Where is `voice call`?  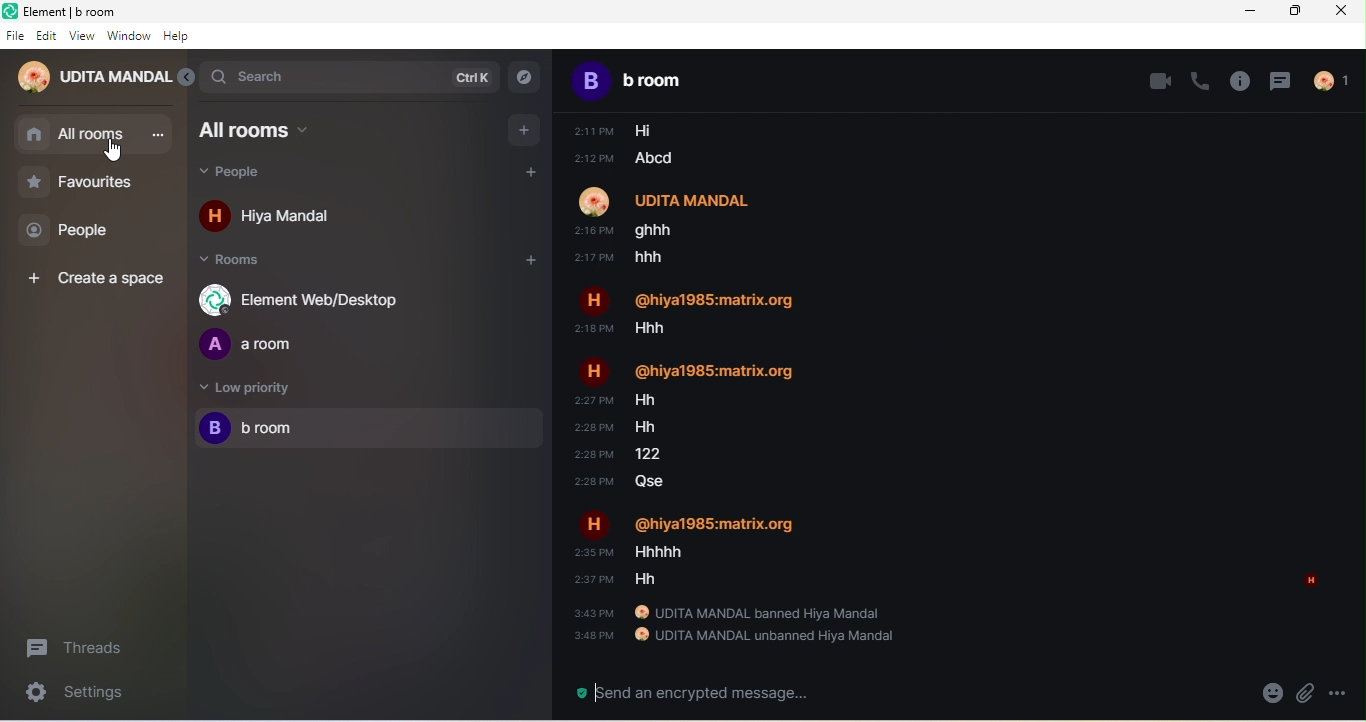
voice call is located at coordinates (1203, 79).